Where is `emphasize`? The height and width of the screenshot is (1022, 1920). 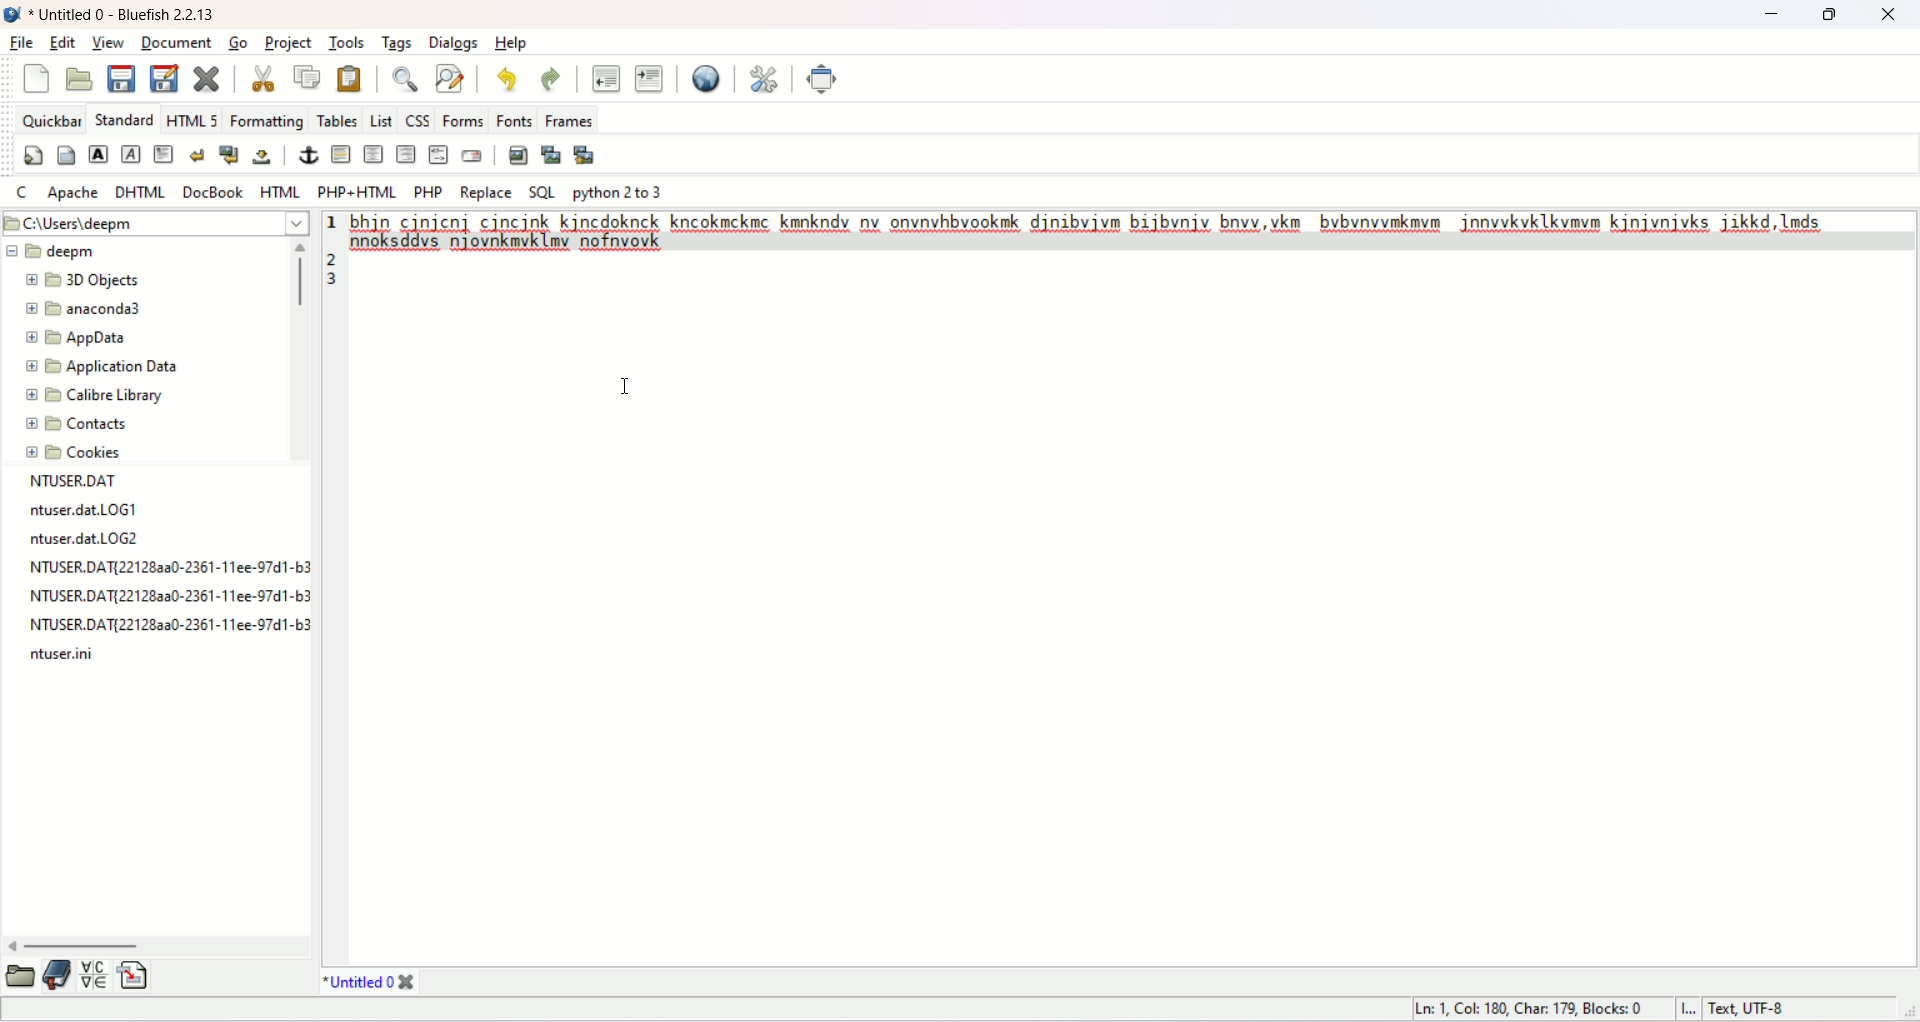
emphasize is located at coordinates (129, 153).